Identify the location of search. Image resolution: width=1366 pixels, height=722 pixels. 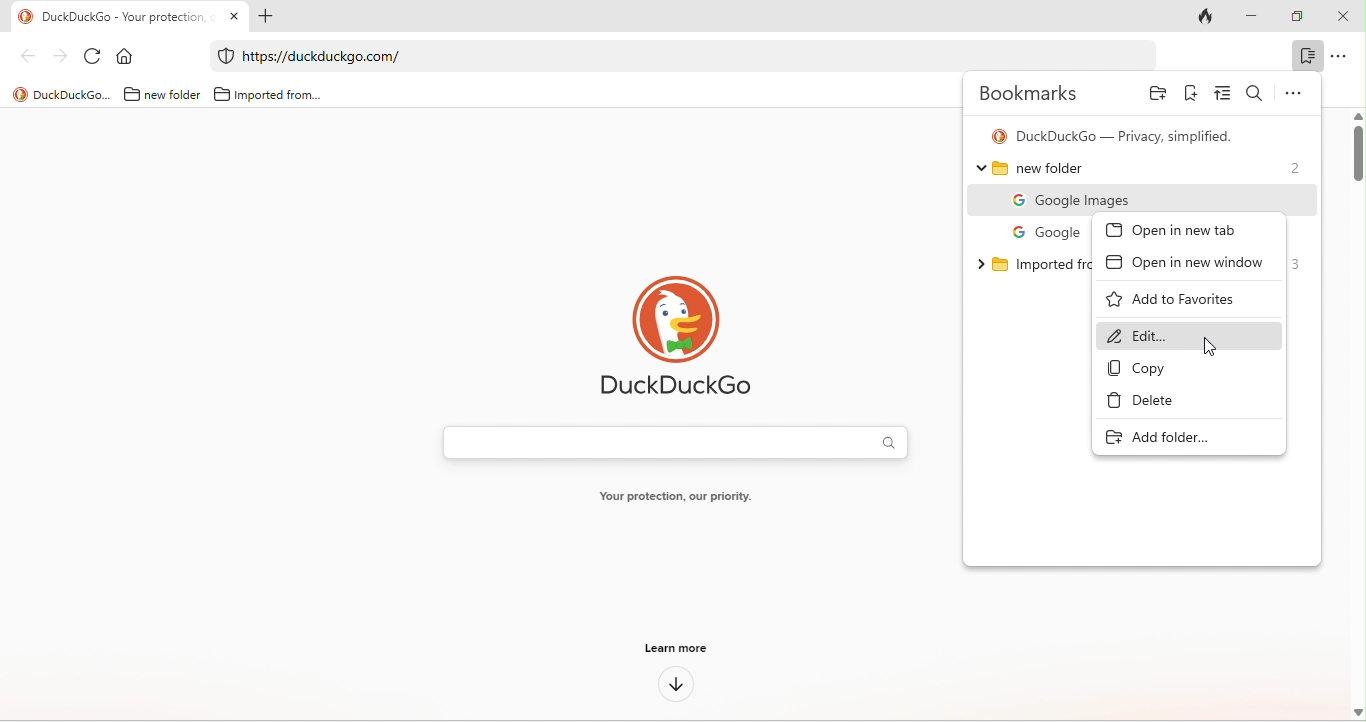
(1255, 94).